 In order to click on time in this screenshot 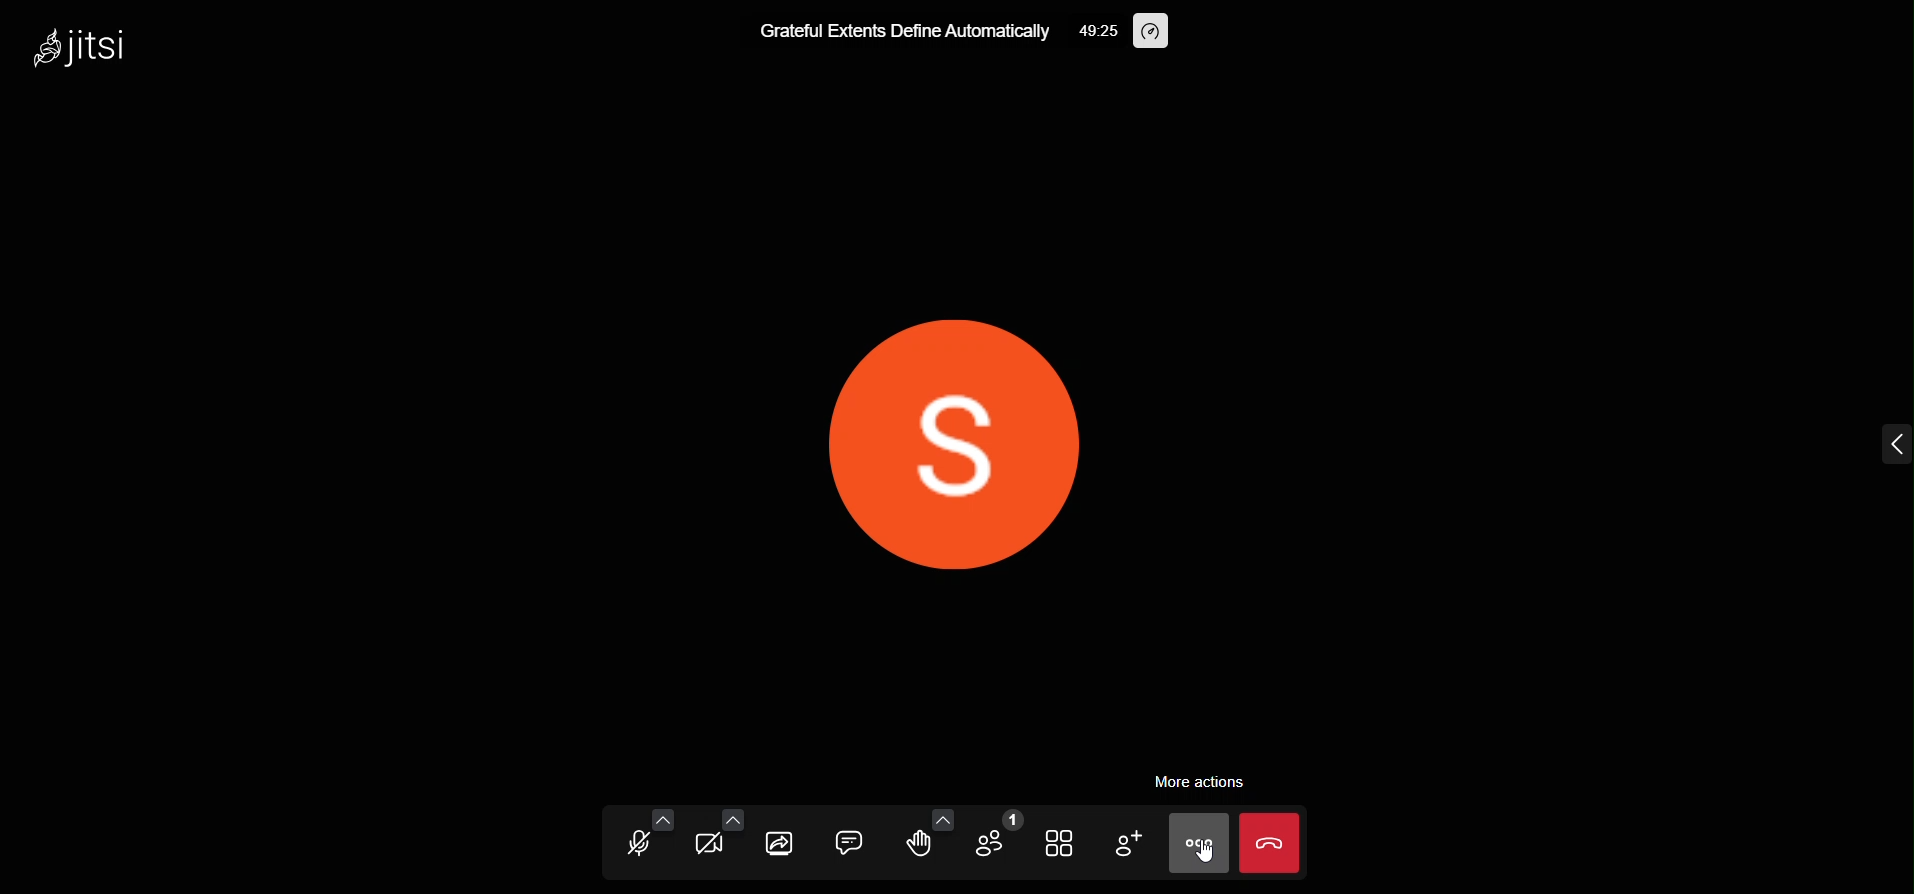, I will do `click(1093, 33)`.